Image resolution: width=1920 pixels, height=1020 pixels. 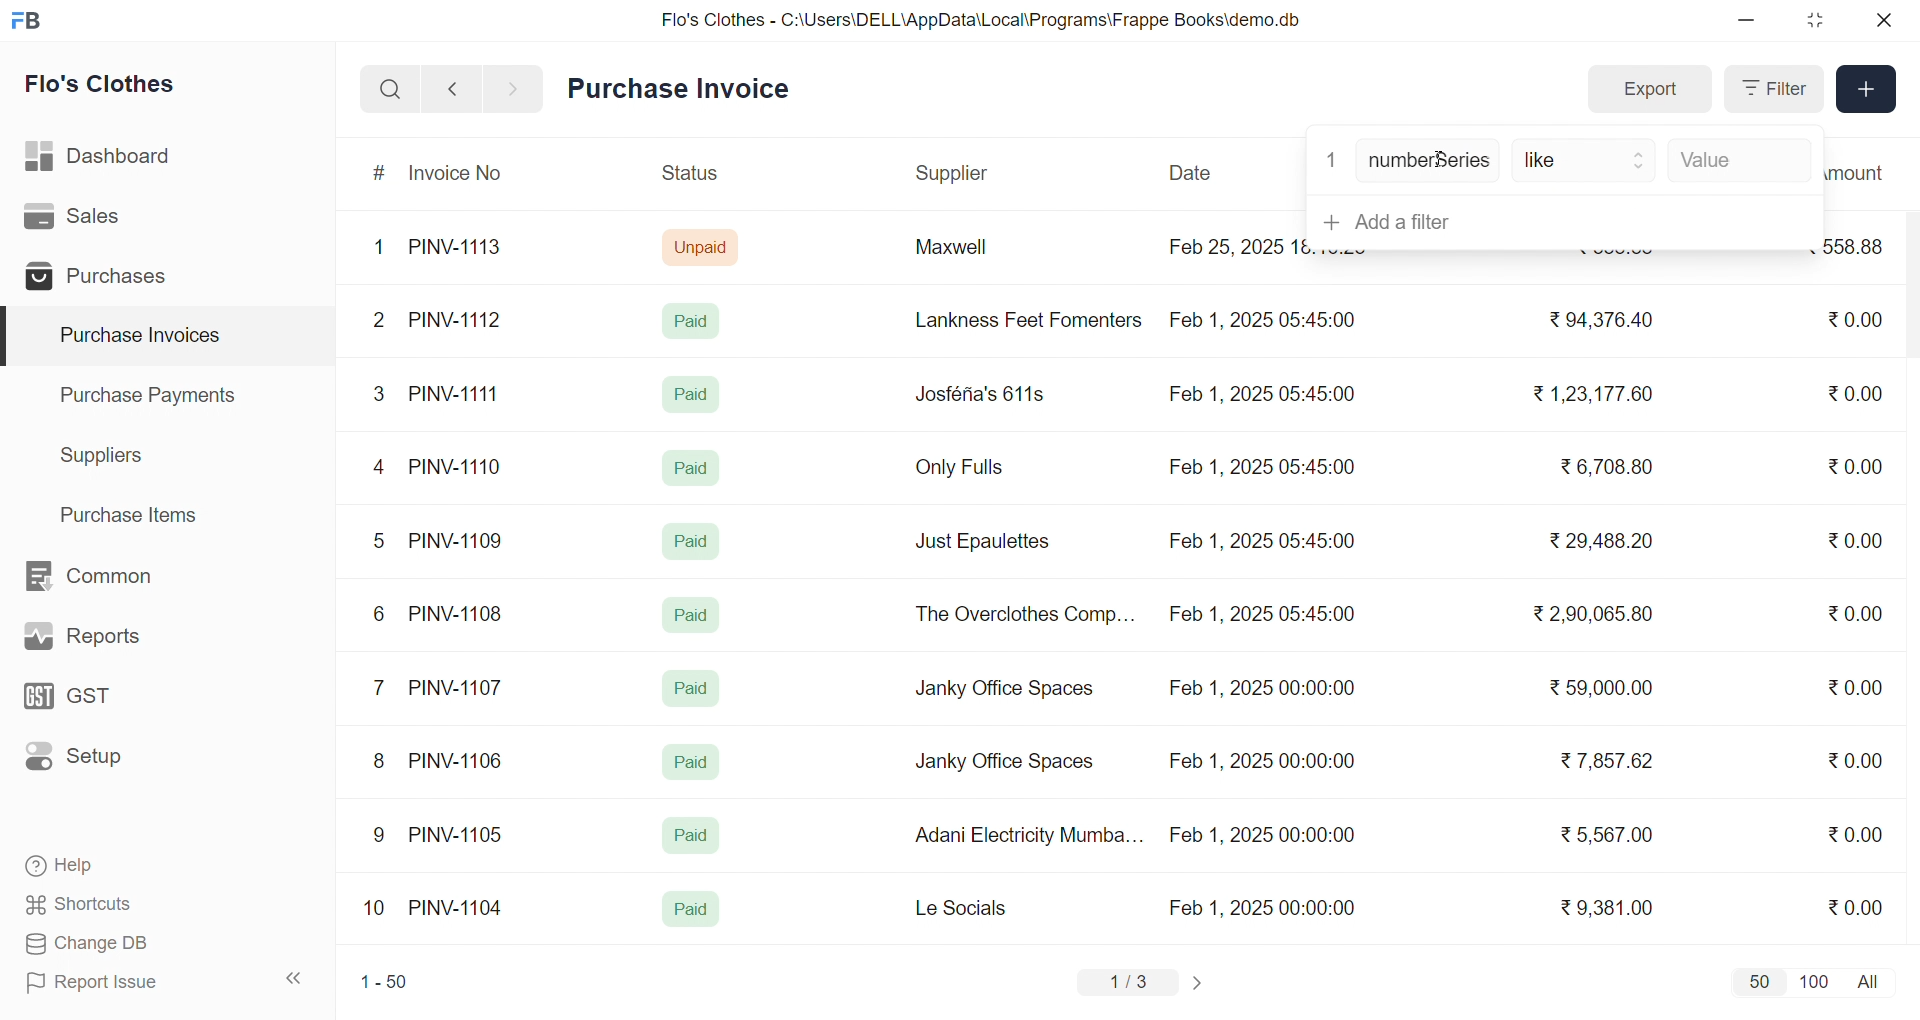 What do you see at coordinates (103, 279) in the screenshot?
I see `Purchases` at bounding box center [103, 279].